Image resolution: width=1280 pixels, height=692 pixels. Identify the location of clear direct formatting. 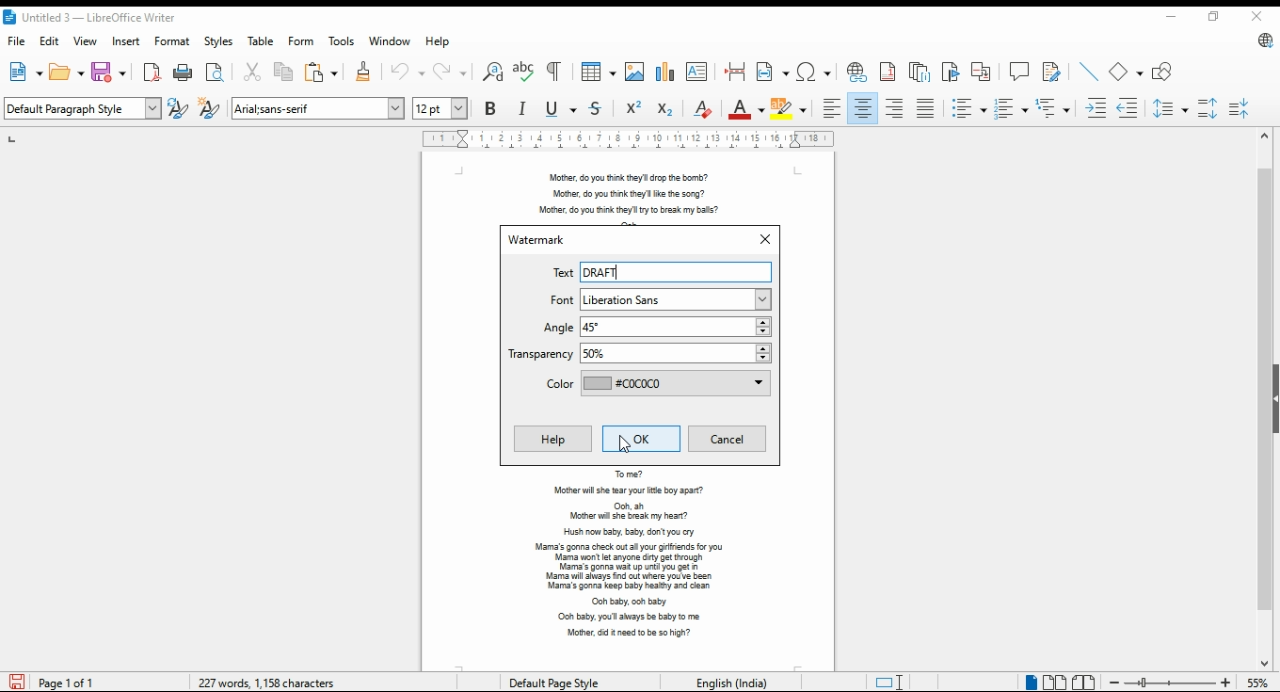
(703, 108).